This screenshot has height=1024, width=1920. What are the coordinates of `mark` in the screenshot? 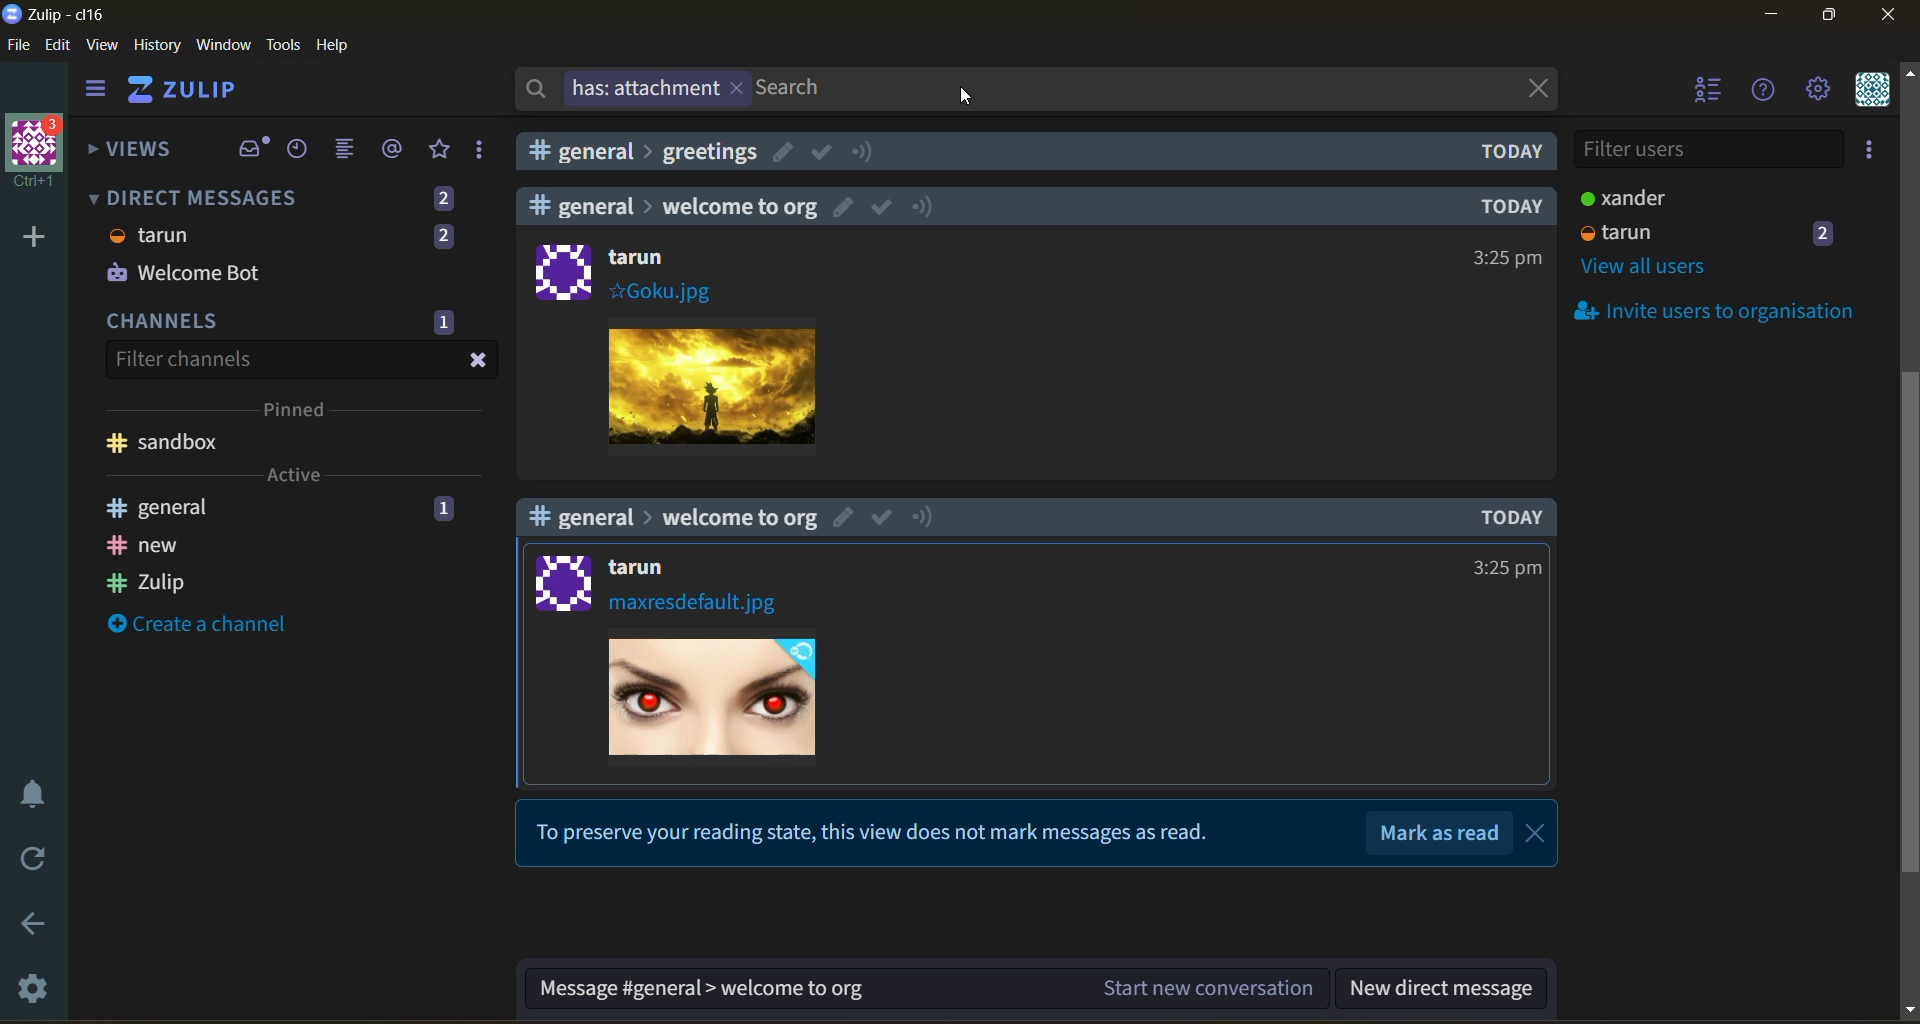 It's located at (883, 209).